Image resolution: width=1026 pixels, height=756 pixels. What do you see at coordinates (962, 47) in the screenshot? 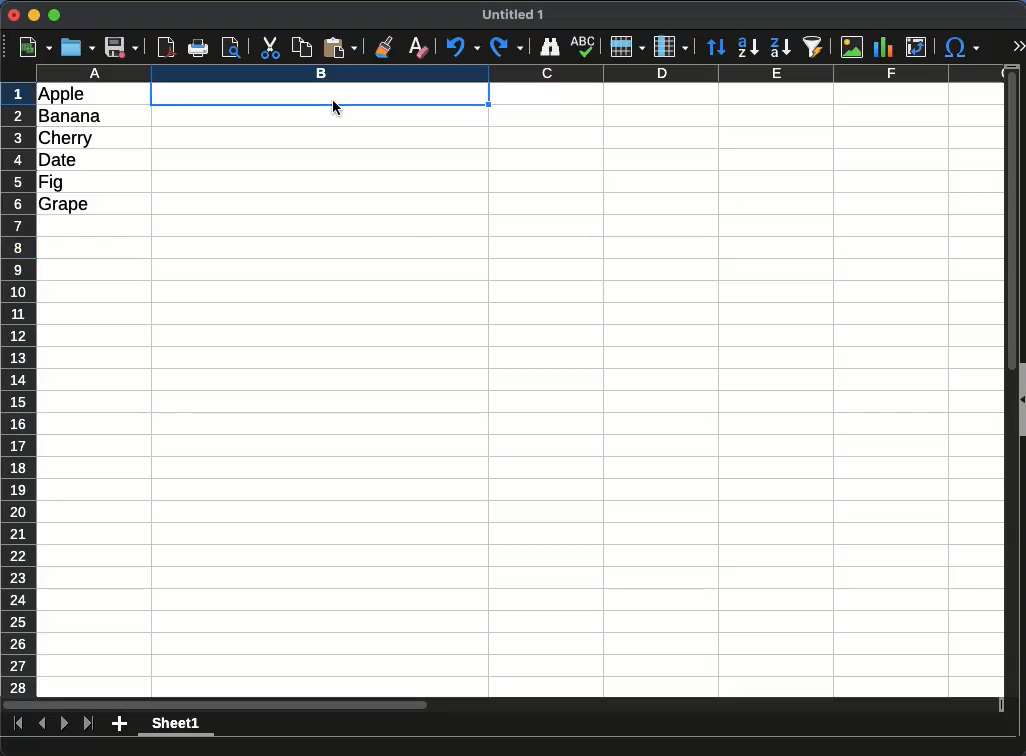
I see `special character` at bounding box center [962, 47].